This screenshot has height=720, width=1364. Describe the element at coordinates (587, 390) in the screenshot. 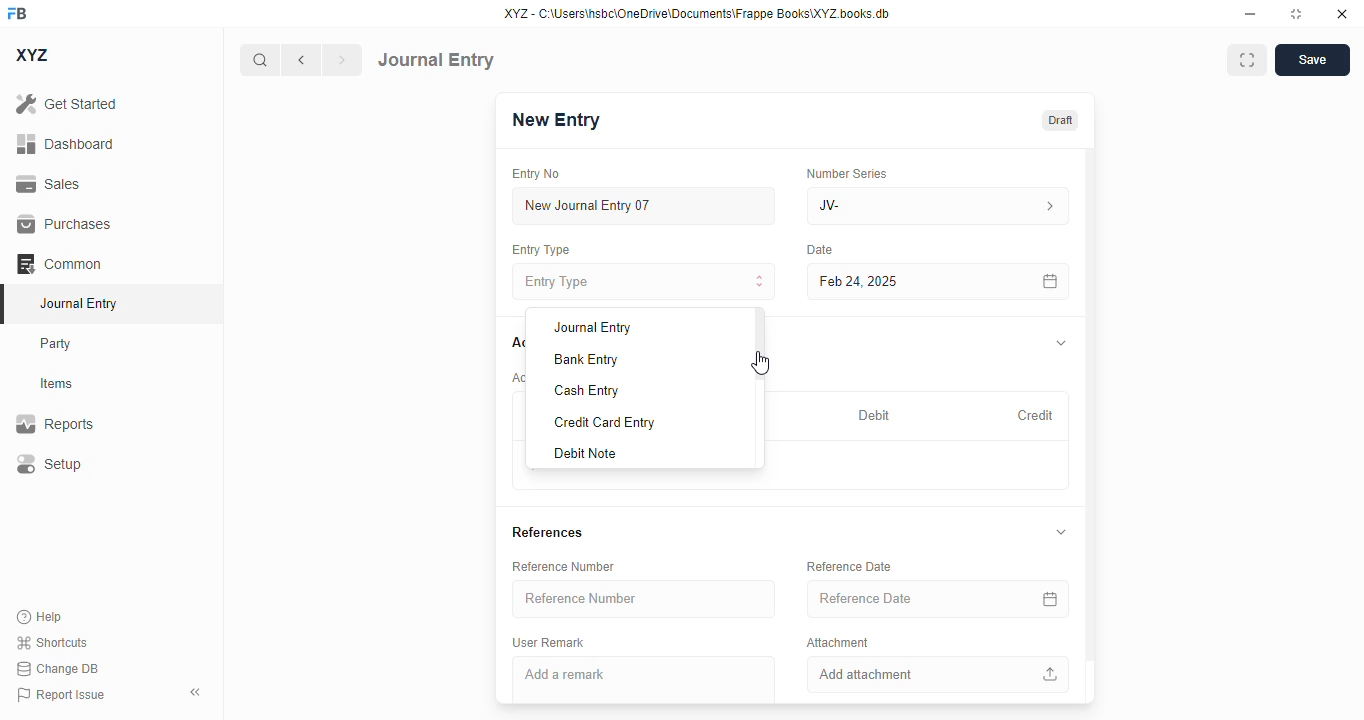

I see `cash entry` at that location.